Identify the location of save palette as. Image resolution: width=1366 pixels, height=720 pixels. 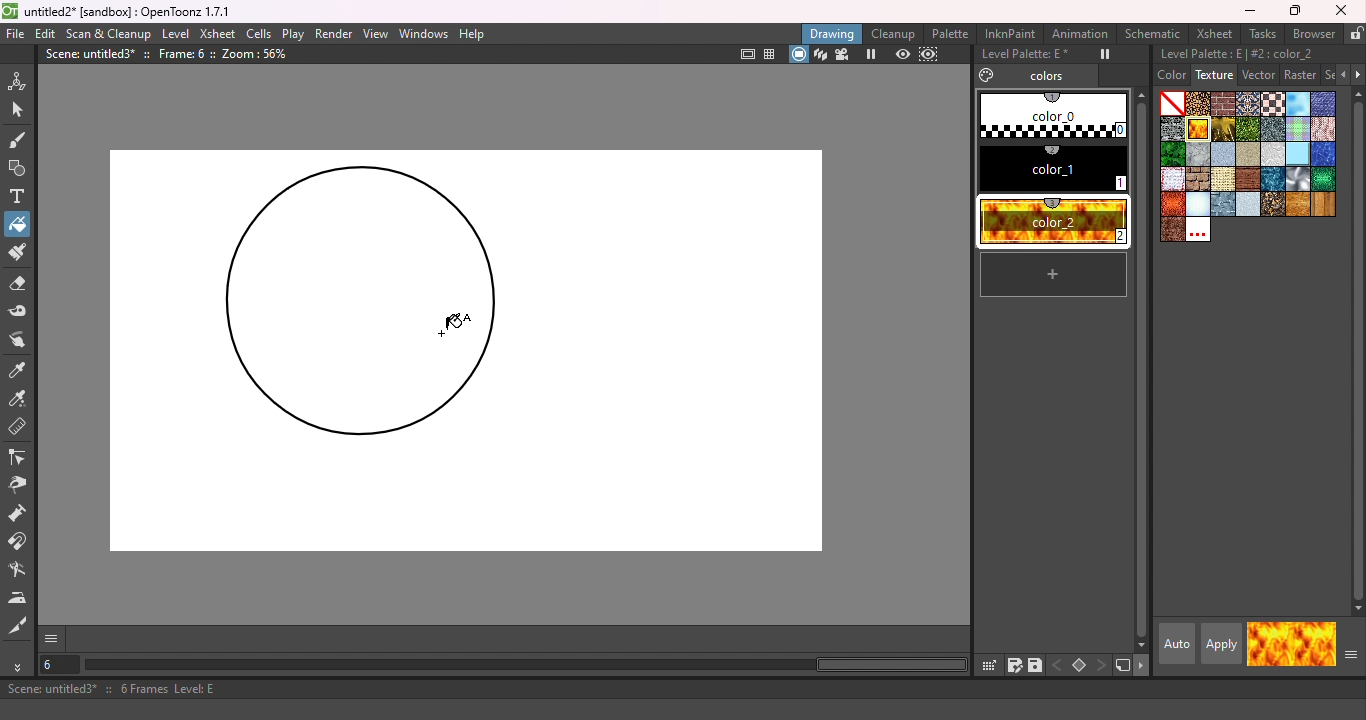
(1013, 665).